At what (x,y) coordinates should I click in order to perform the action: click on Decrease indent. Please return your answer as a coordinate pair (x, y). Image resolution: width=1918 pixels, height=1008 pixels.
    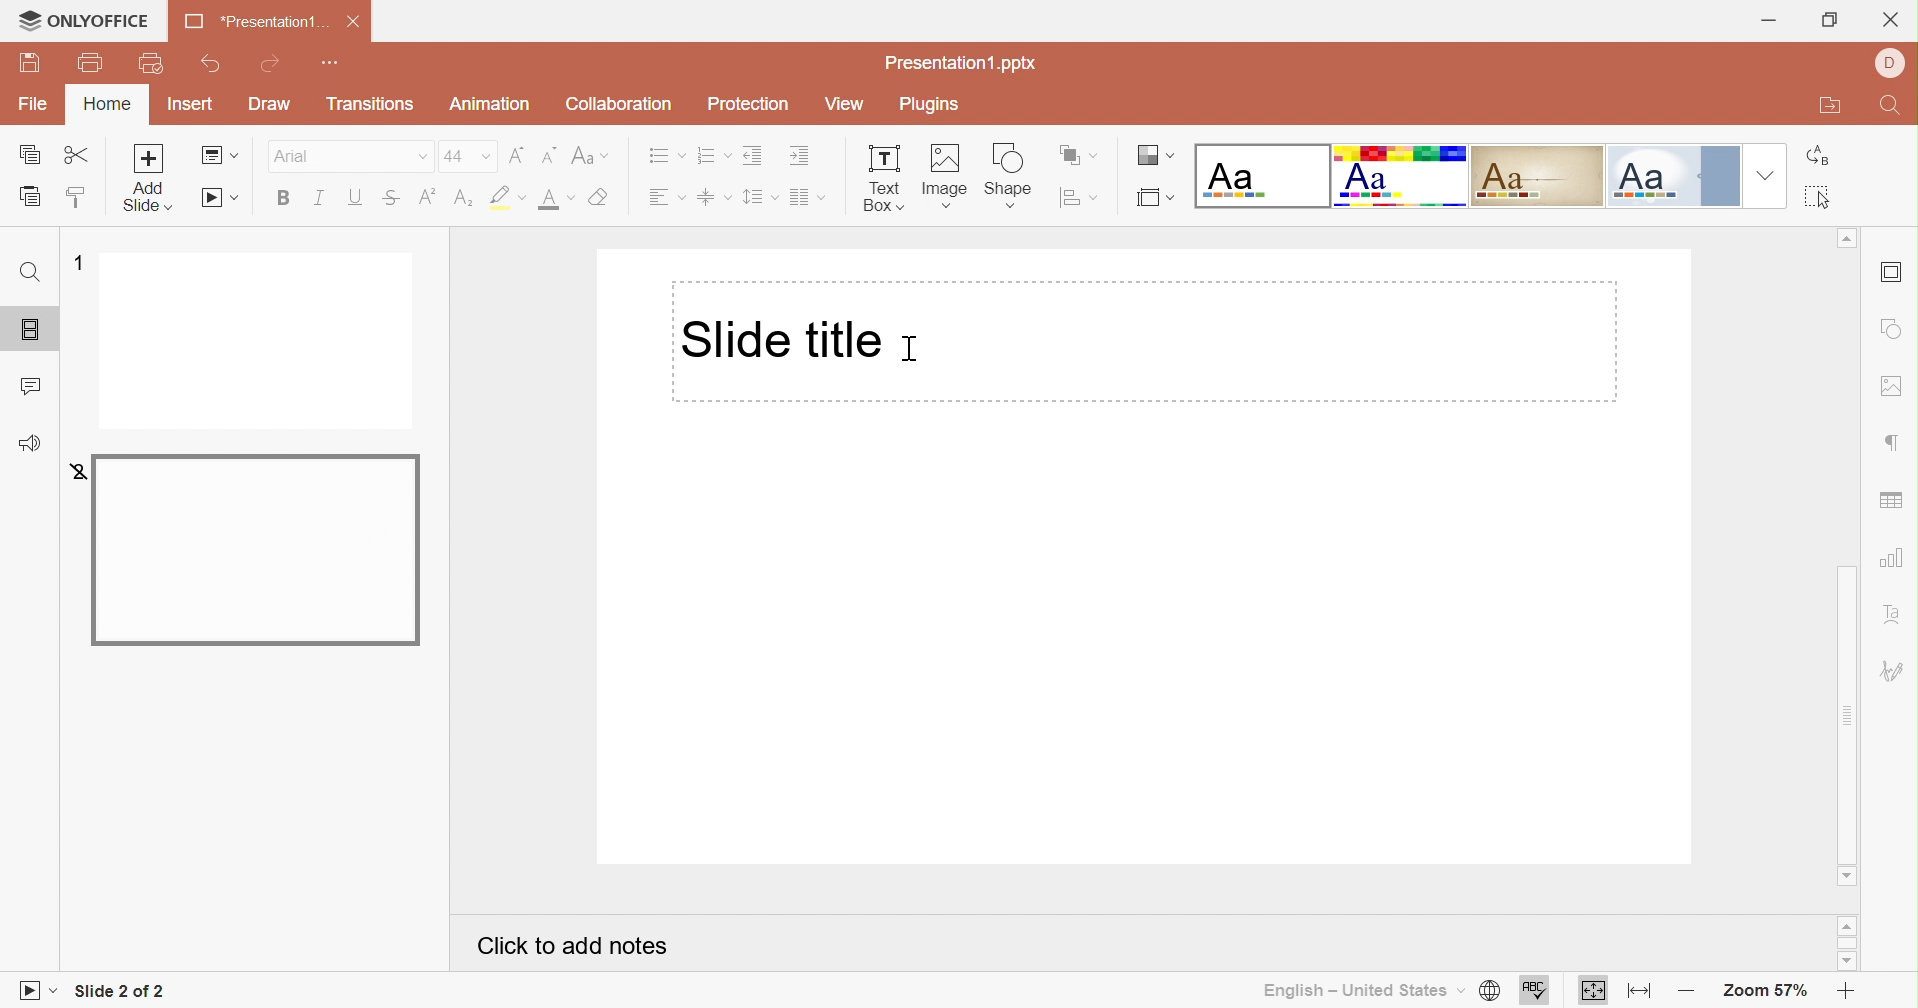
    Looking at the image, I should click on (754, 154).